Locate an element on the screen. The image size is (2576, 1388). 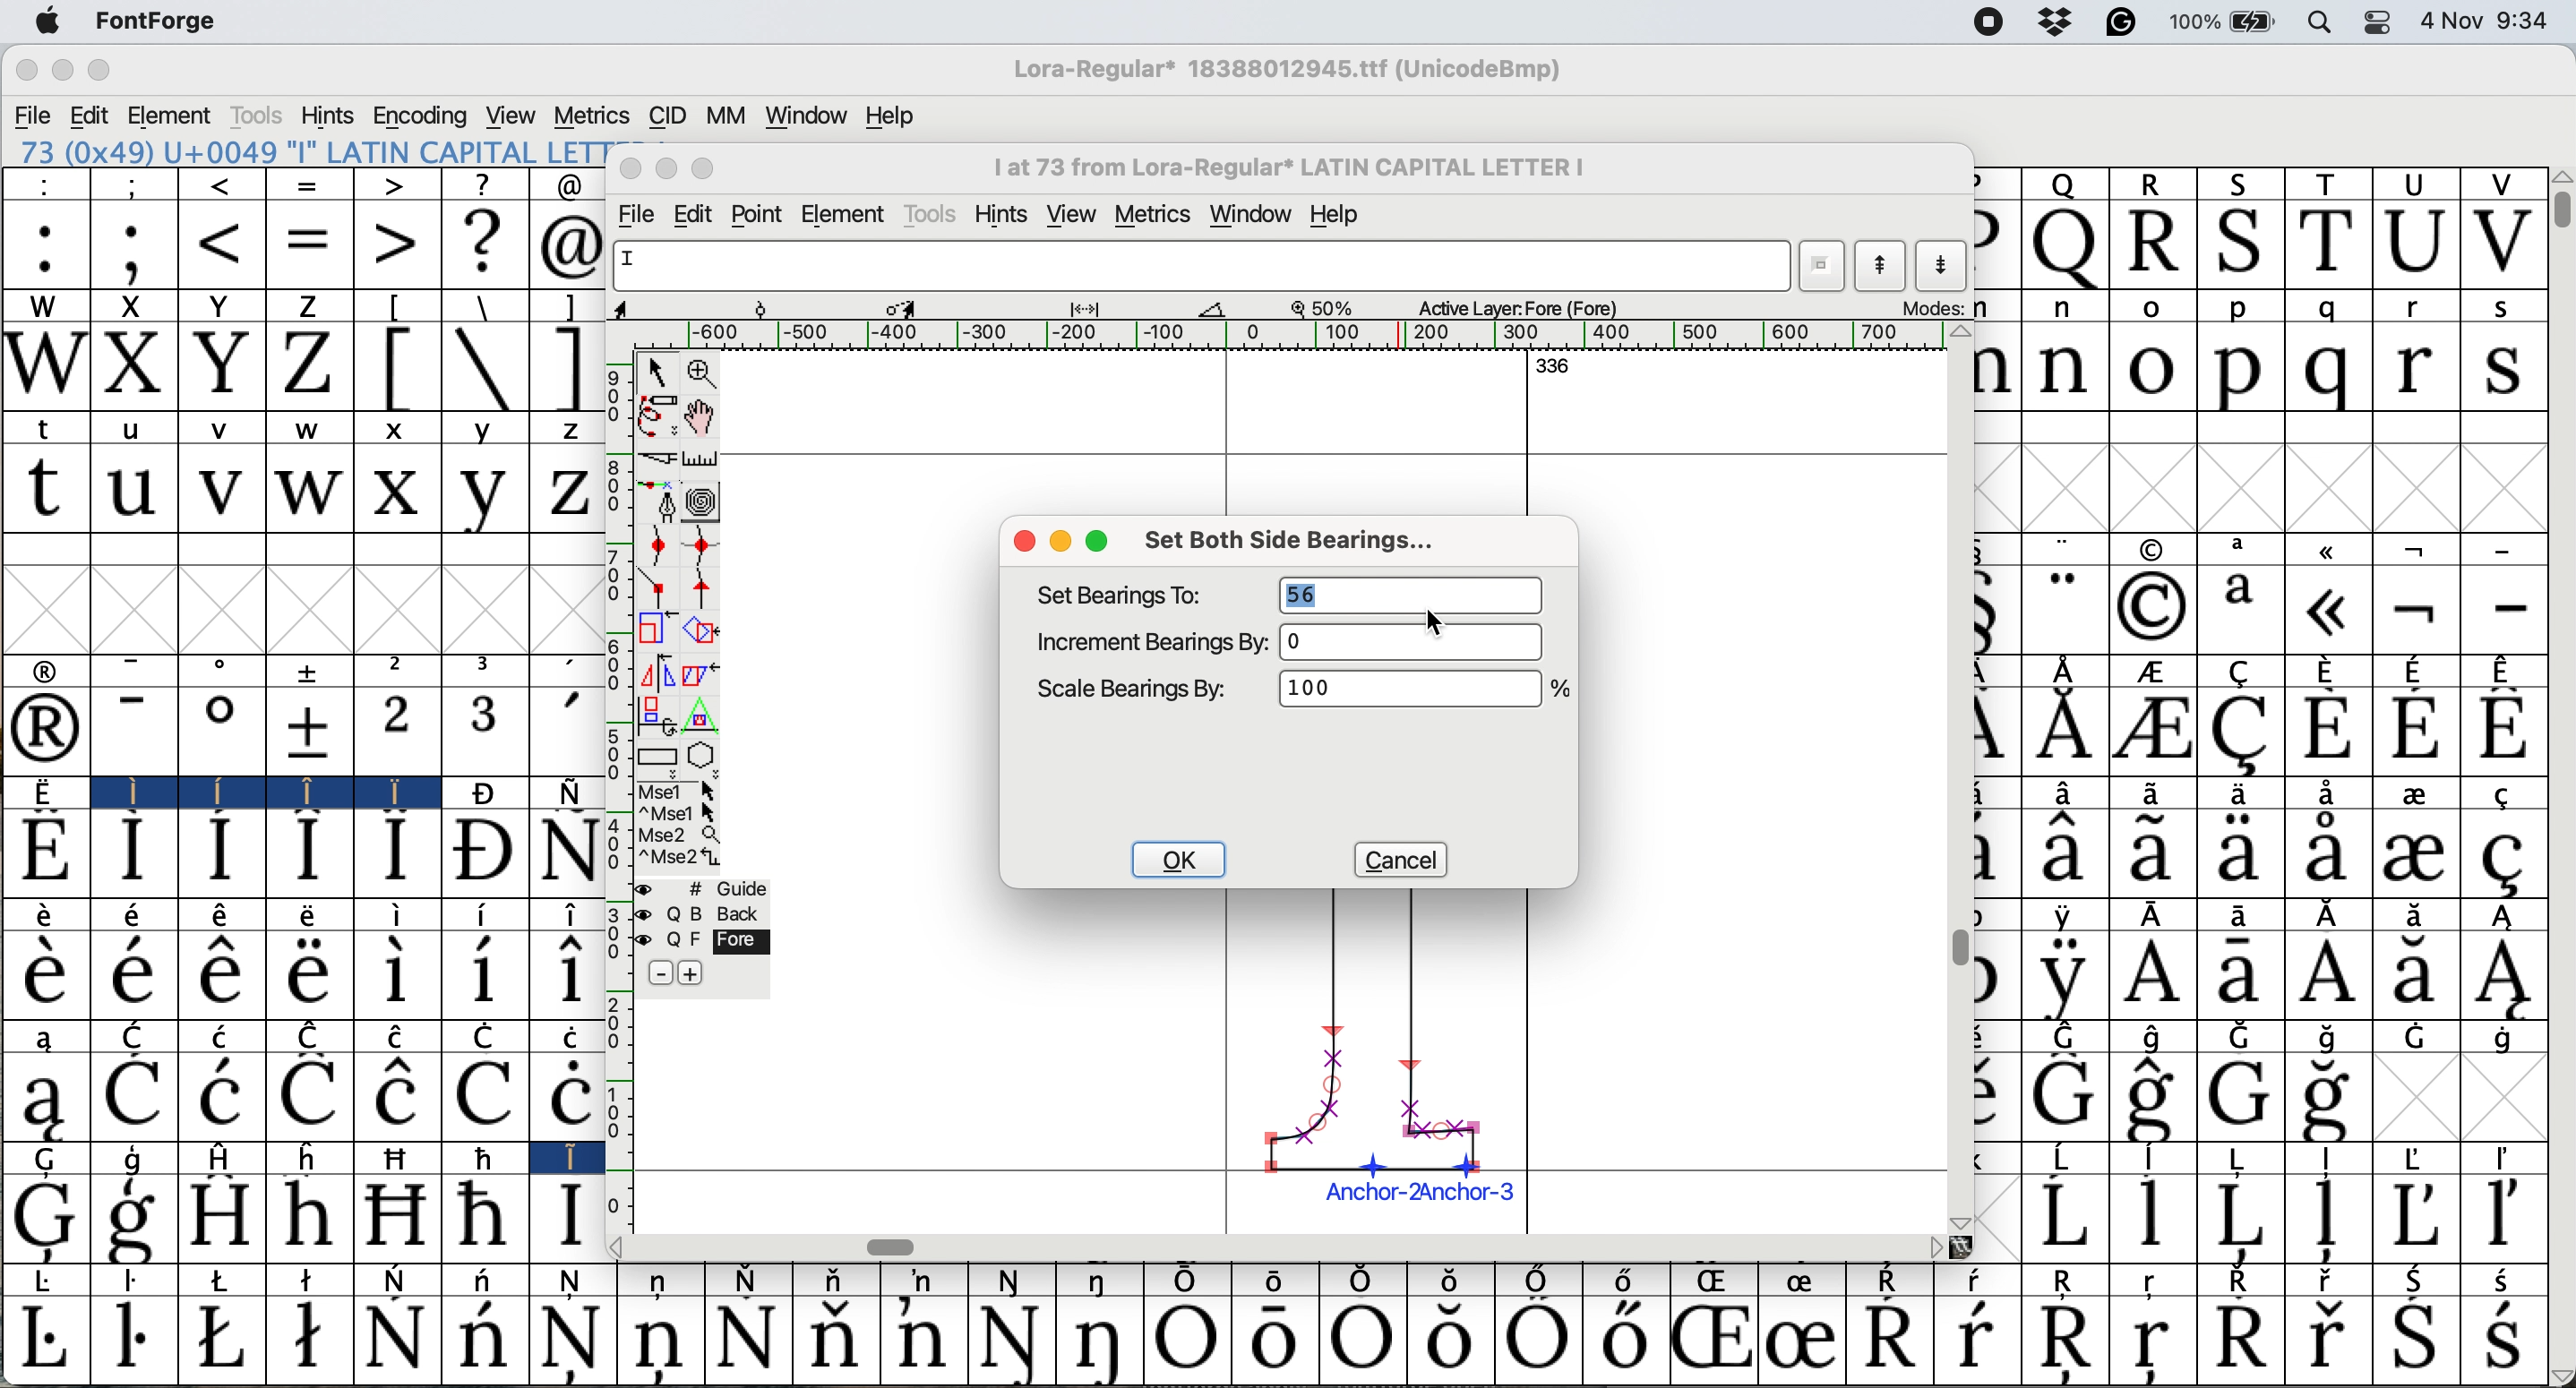
\ is located at coordinates (485, 368).